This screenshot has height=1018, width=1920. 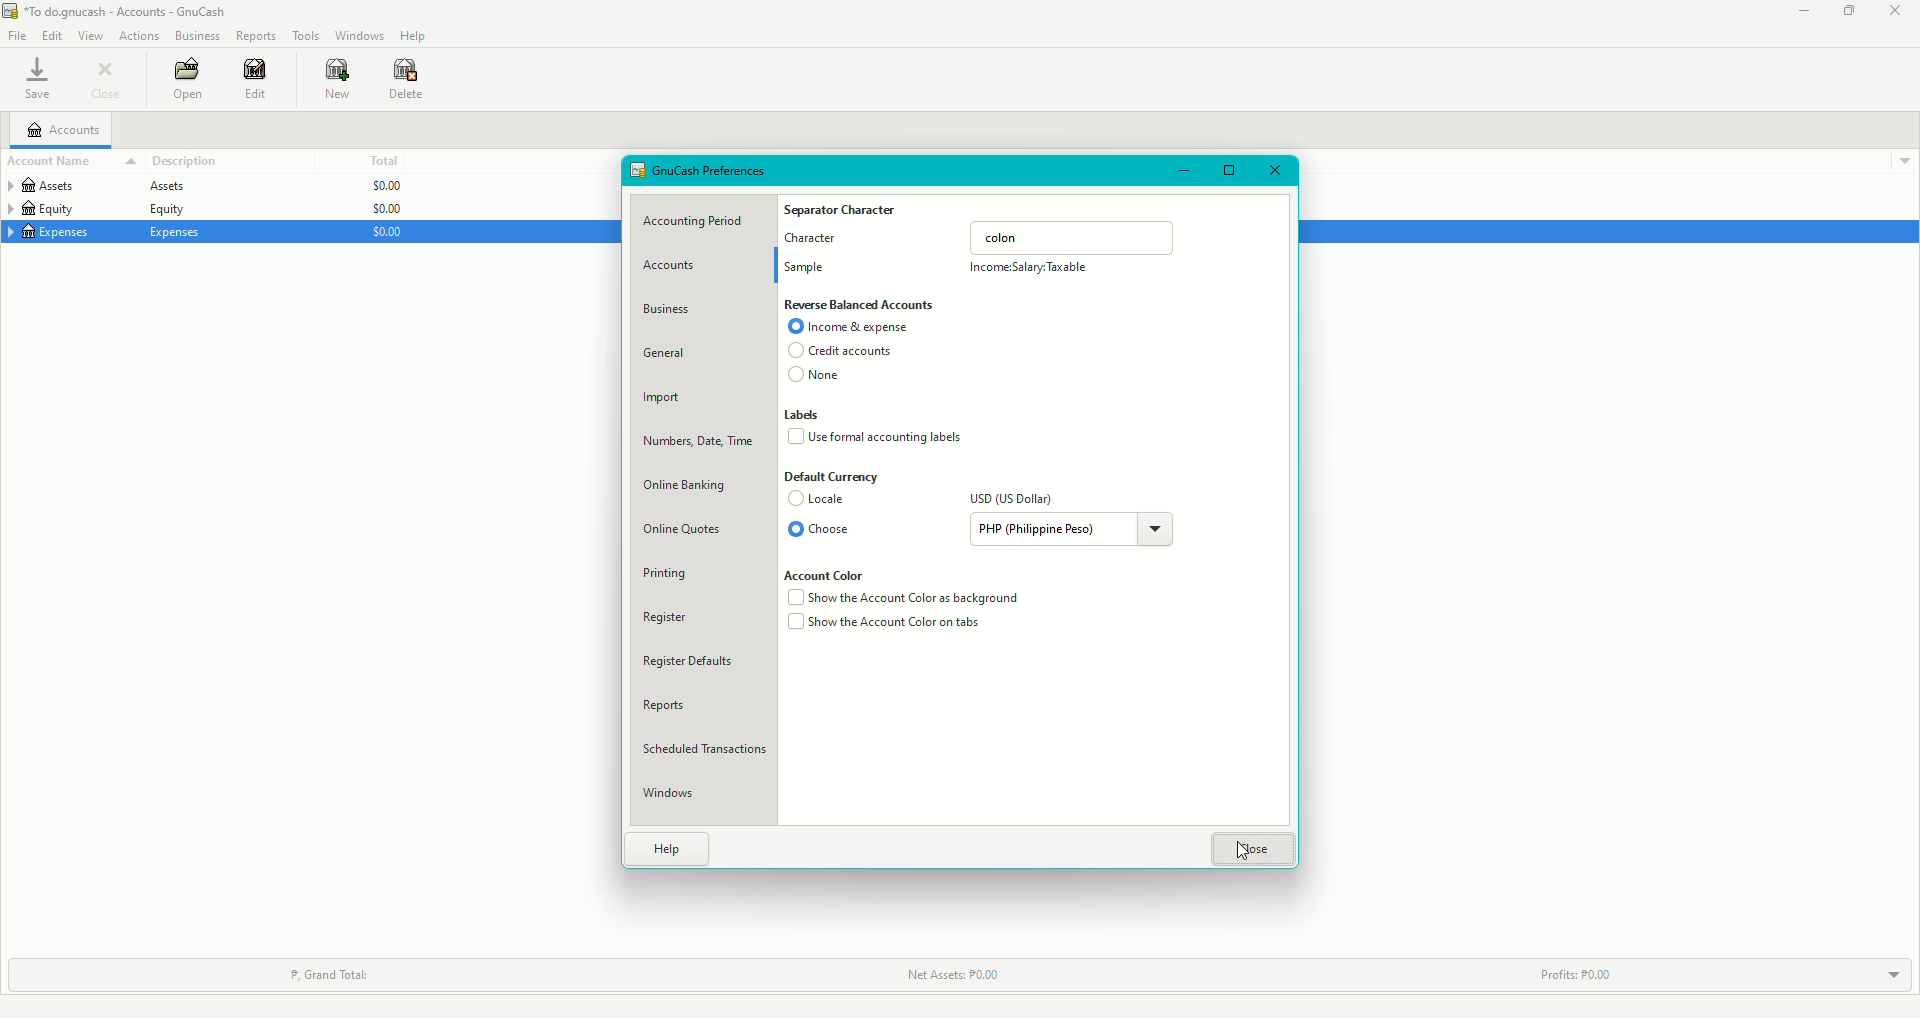 What do you see at coordinates (1570, 976) in the screenshot?
I see `Profits` at bounding box center [1570, 976].